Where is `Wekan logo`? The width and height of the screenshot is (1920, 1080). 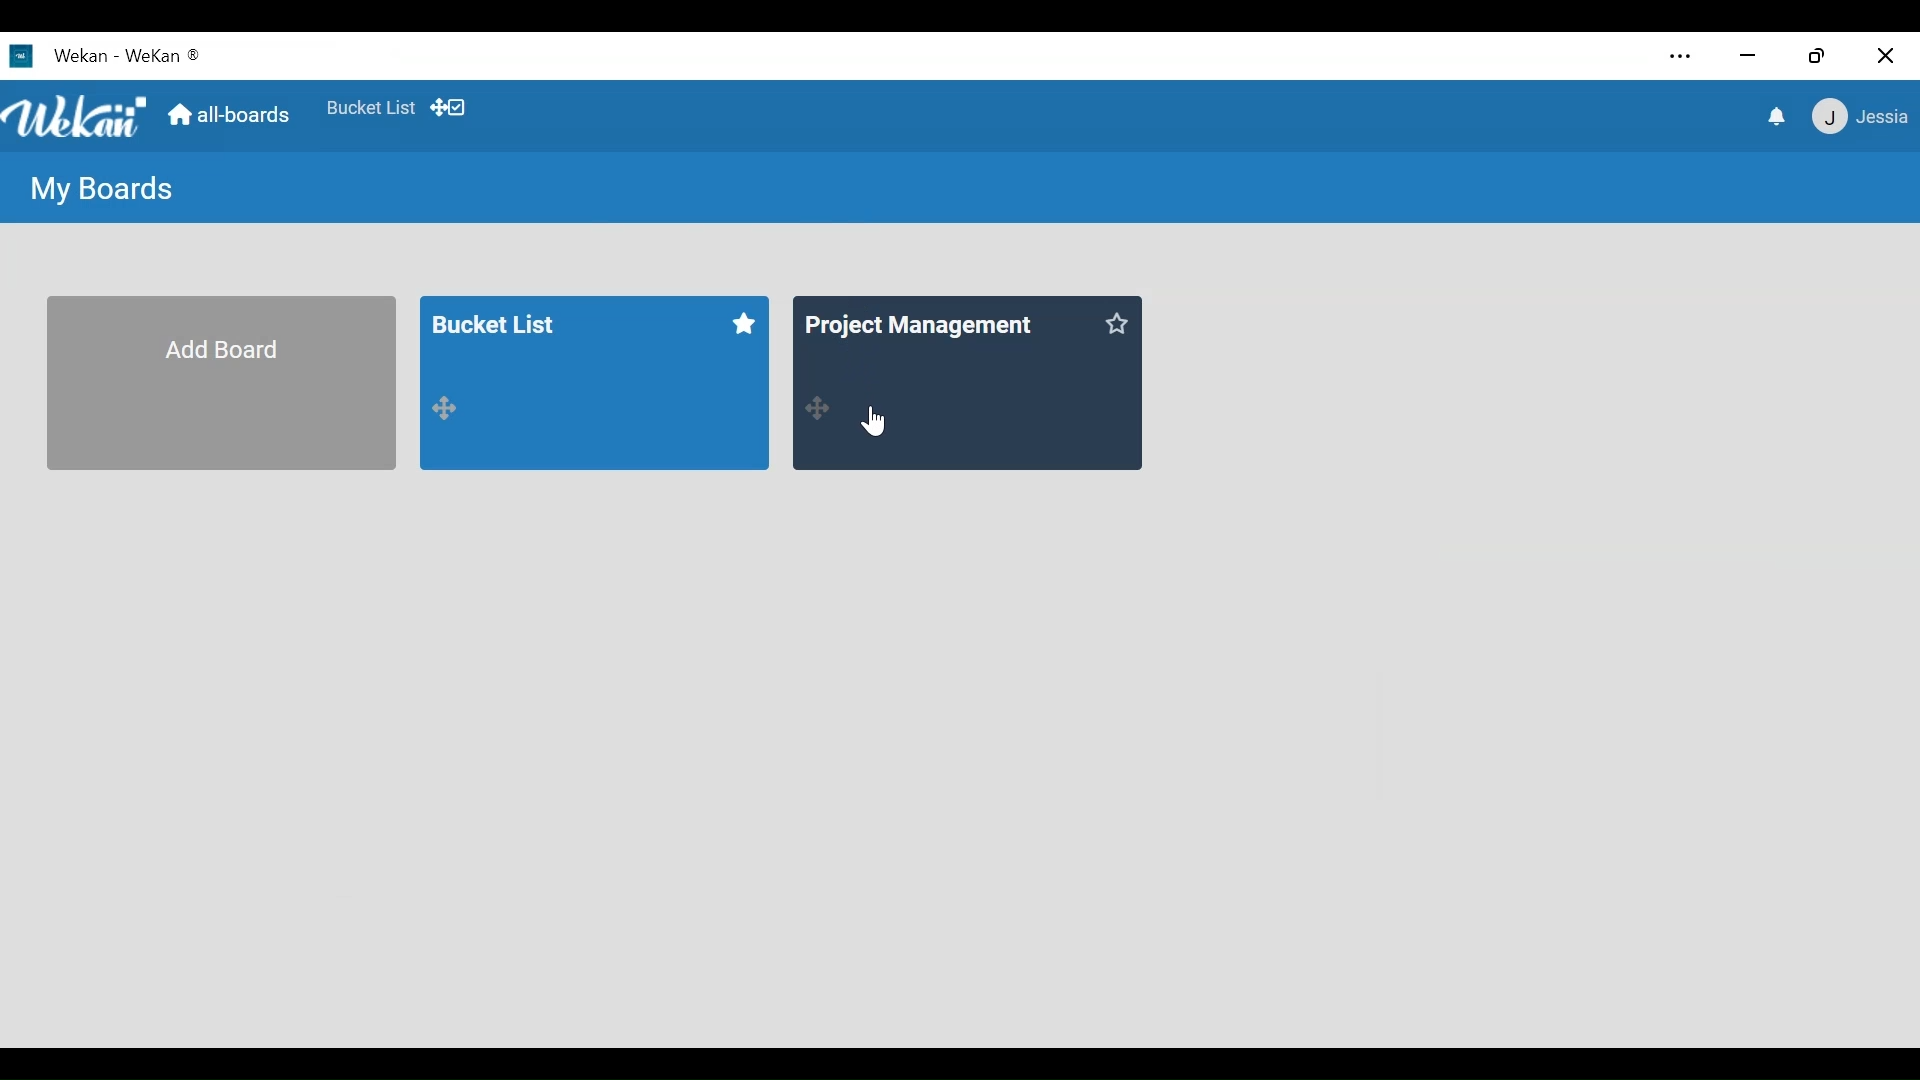 Wekan logo is located at coordinates (76, 117).